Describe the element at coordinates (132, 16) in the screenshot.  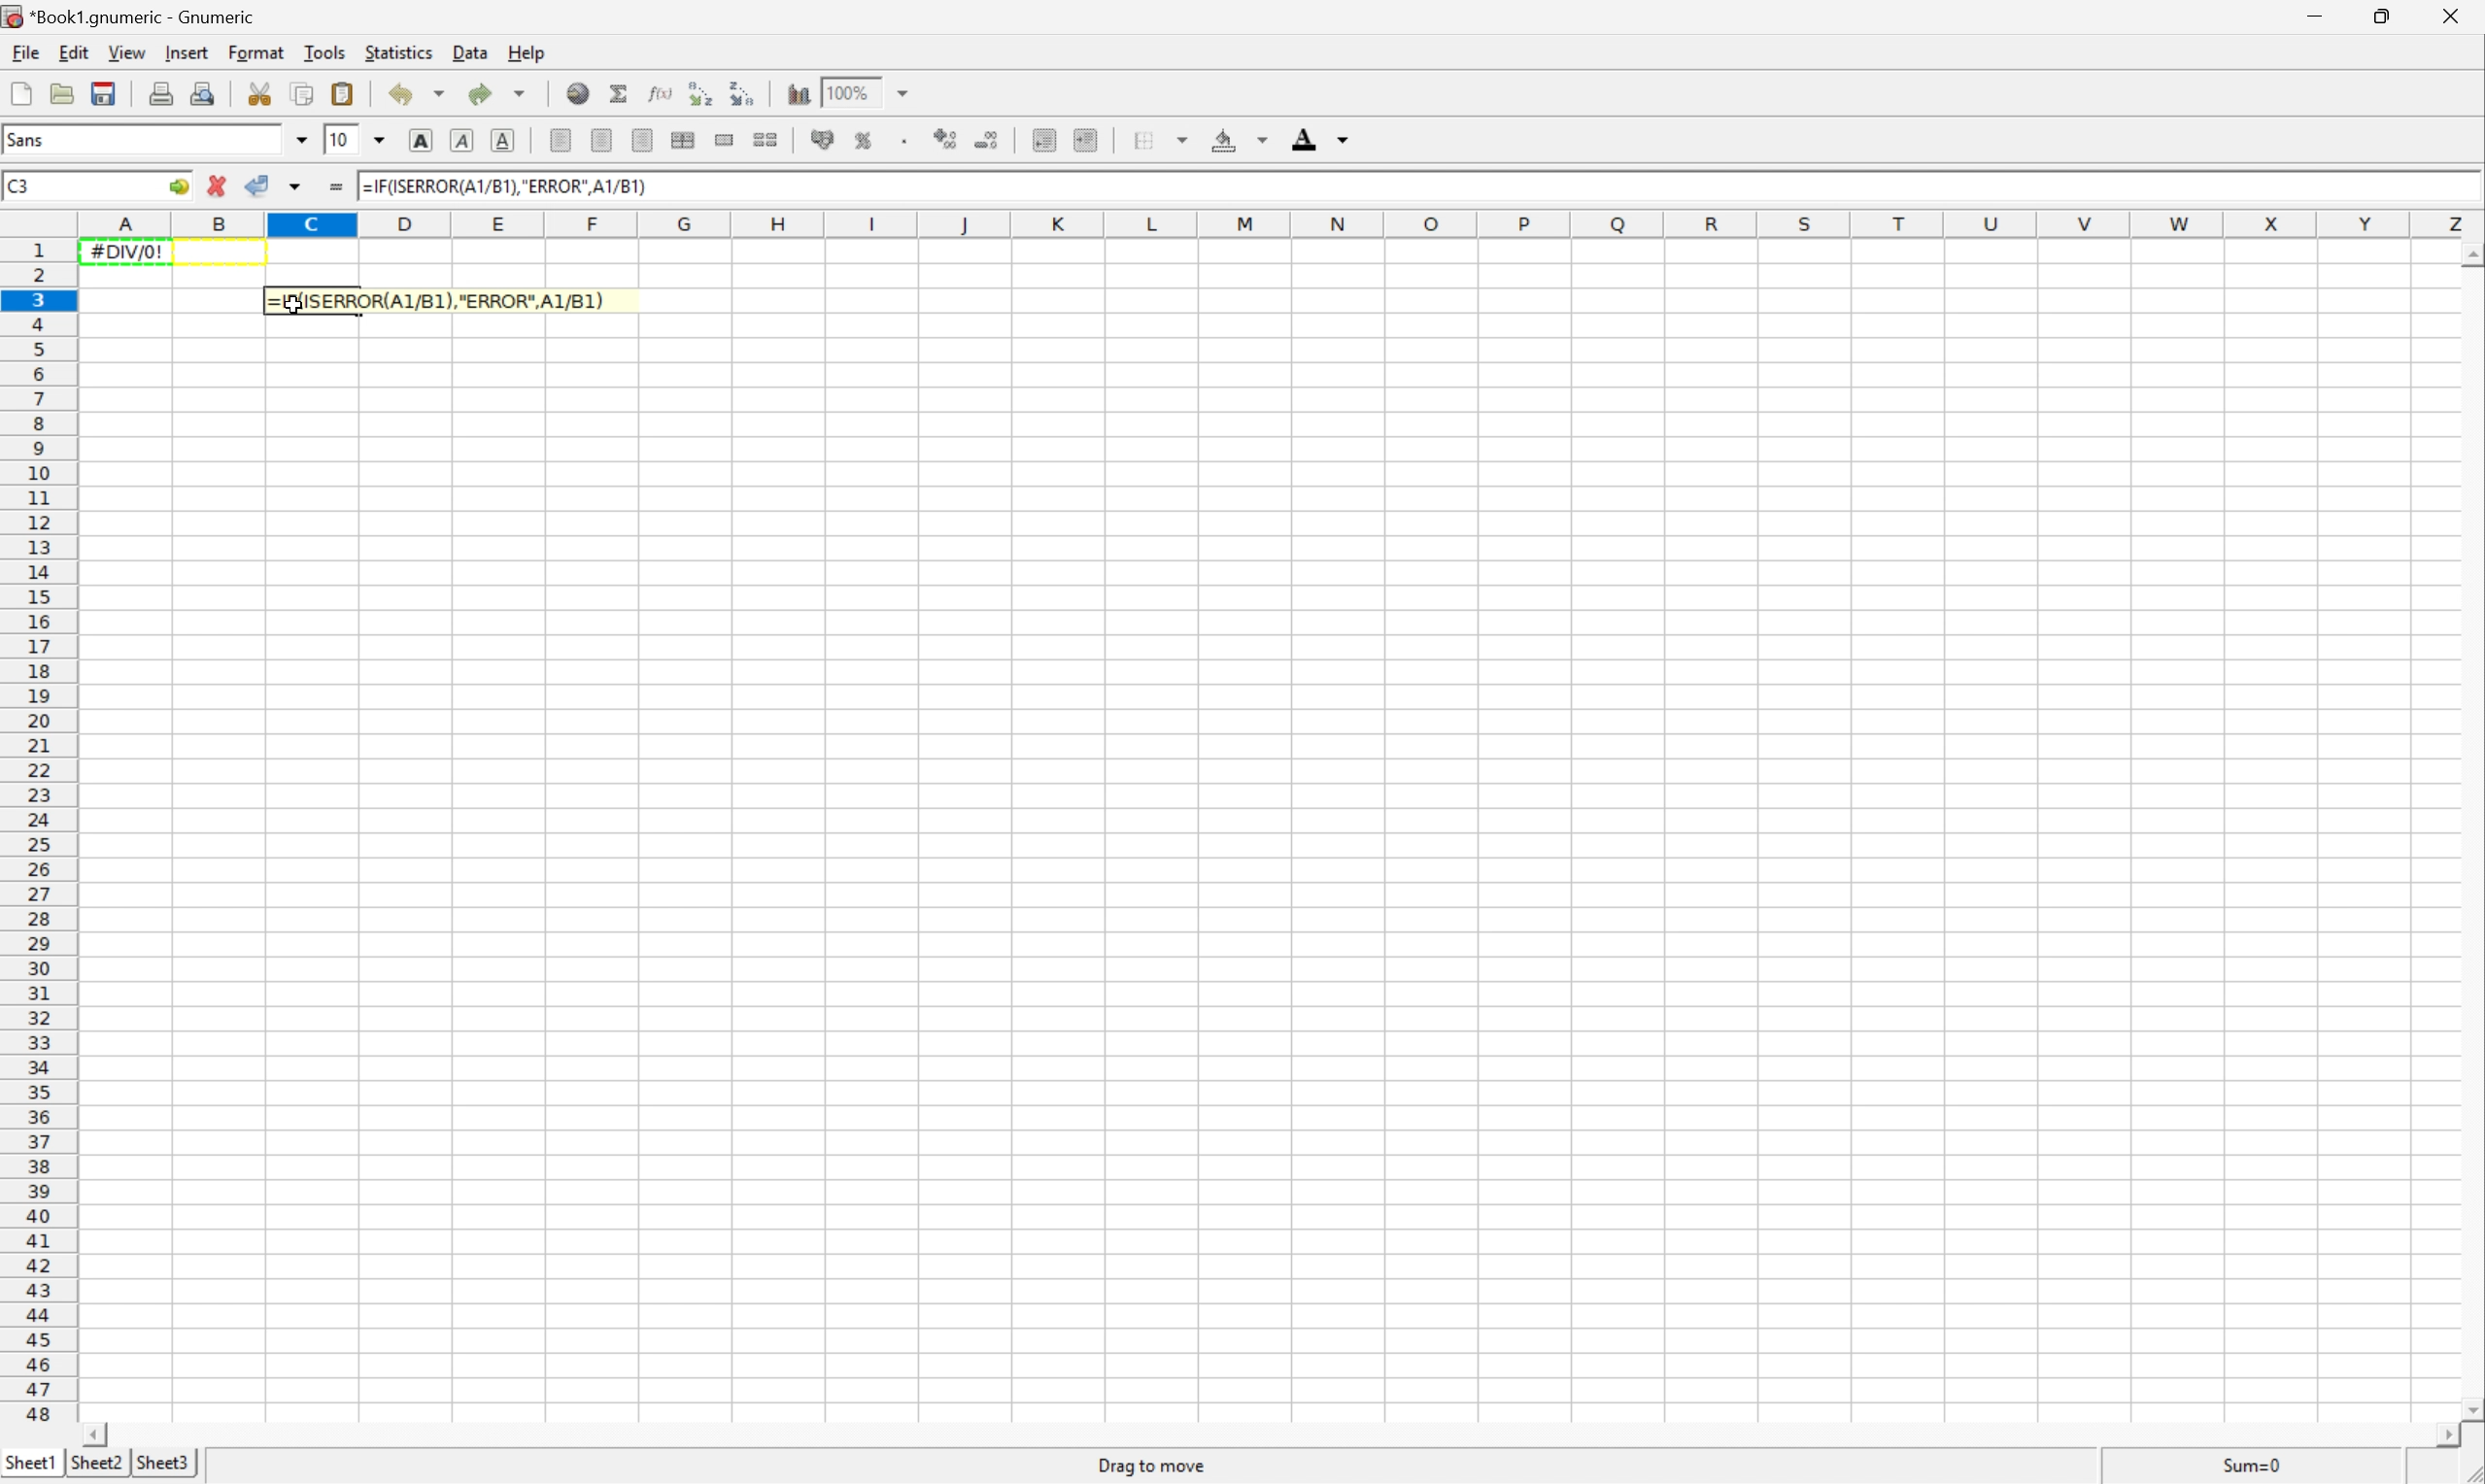
I see `*Book1.gnumeric - Gnumeric` at that location.